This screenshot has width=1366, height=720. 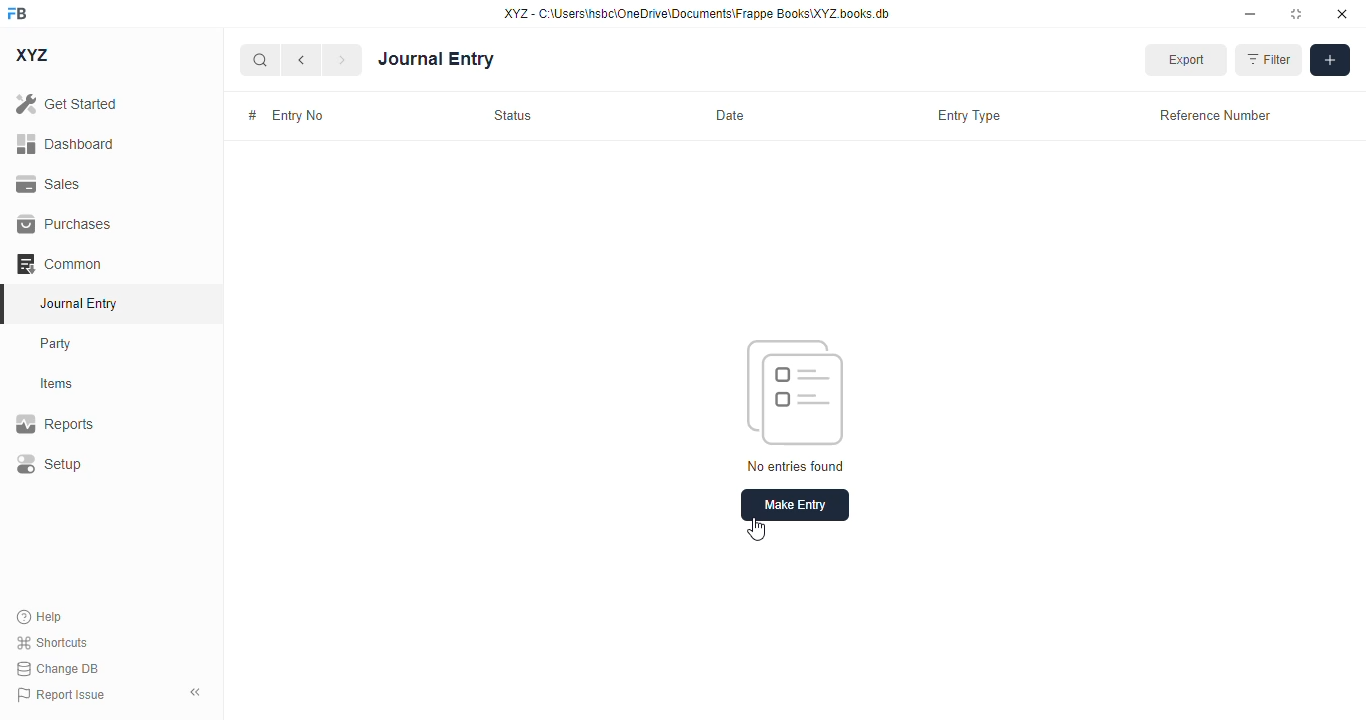 What do you see at coordinates (343, 60) in the screenshot?
I see `next` at bounding box center [343, 60].